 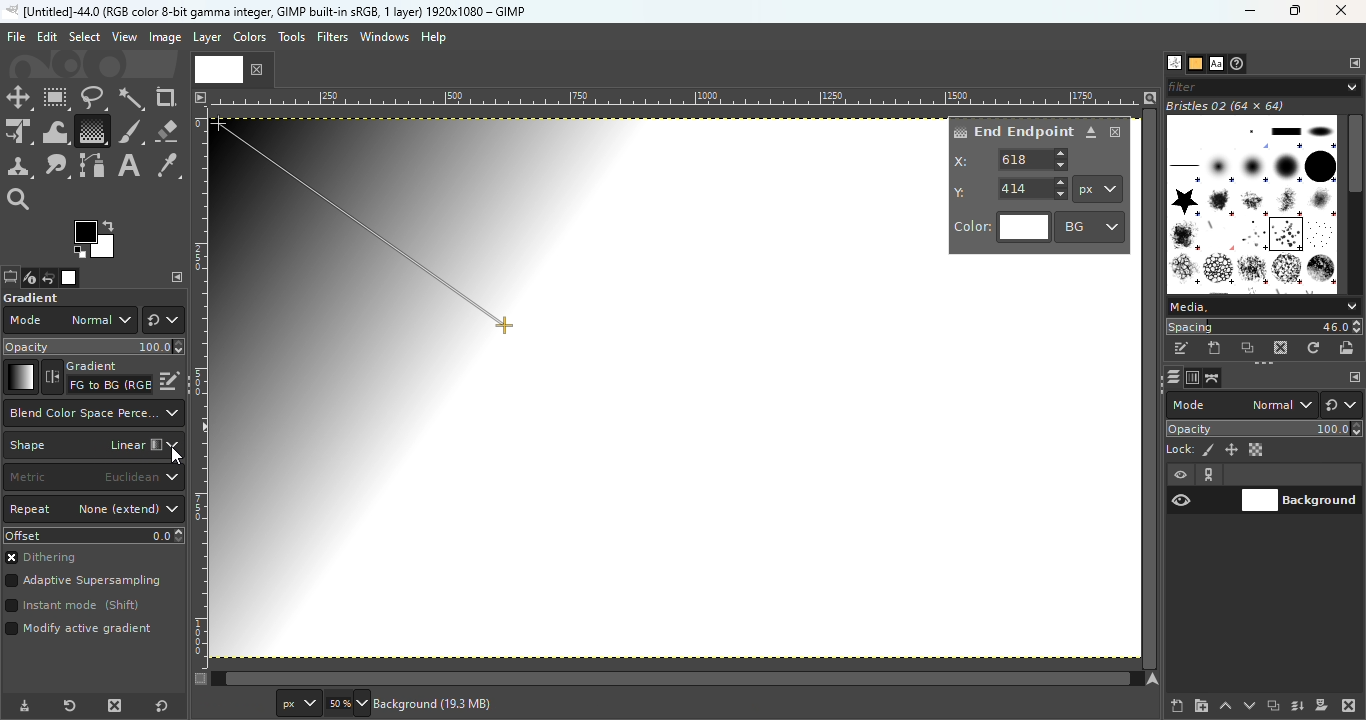 What do you see at coordinates (1242, 405) in the screenshot?
I see `Mode` at bounding box center [1242, 405].